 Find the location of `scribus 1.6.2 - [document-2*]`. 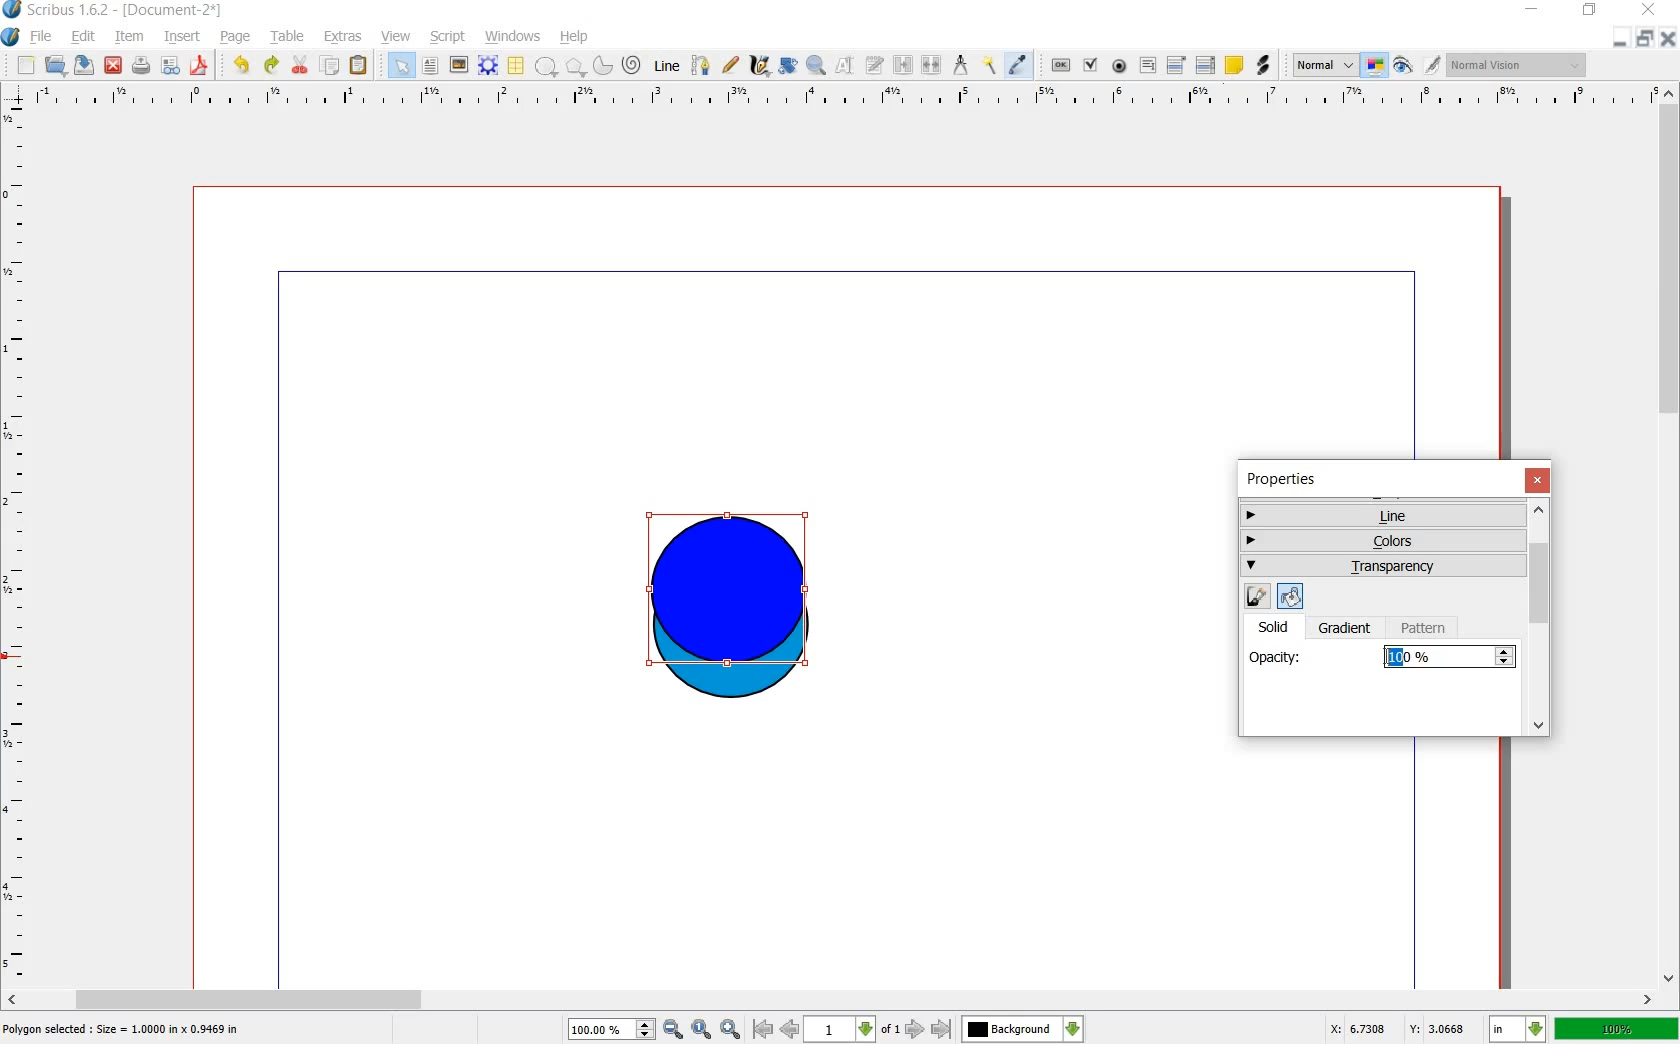

scribus 1.6.2 - [document-2*] is located at coordinates (128, 10).